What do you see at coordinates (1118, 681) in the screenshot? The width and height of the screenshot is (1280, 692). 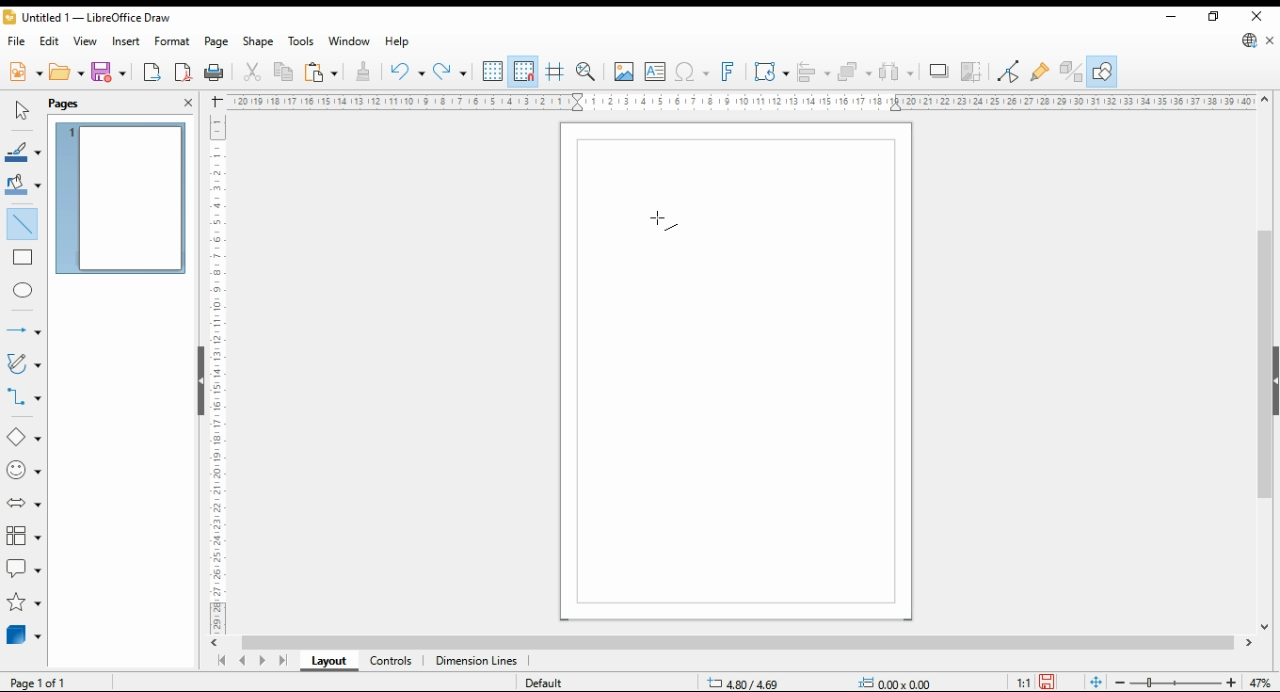 I see `decrease zoom` at bounding box center [1118, 681].